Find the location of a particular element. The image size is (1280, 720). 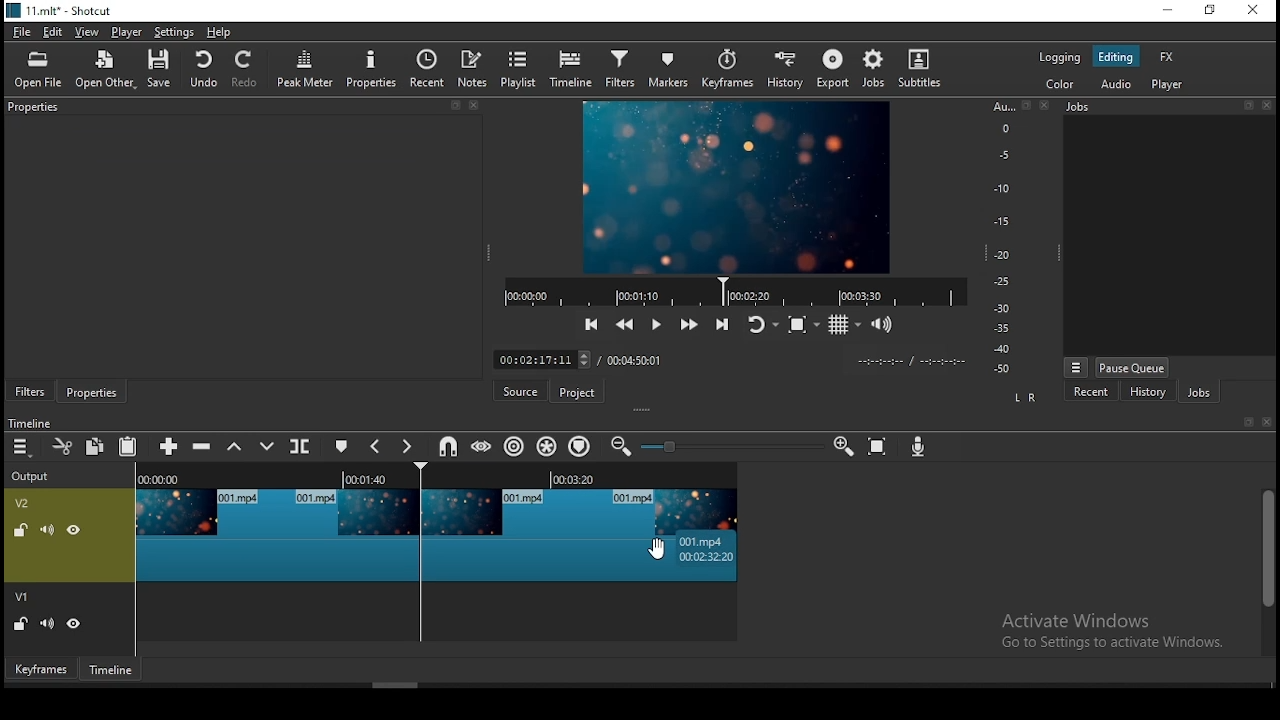

recent is located at coordinates (428, 69).